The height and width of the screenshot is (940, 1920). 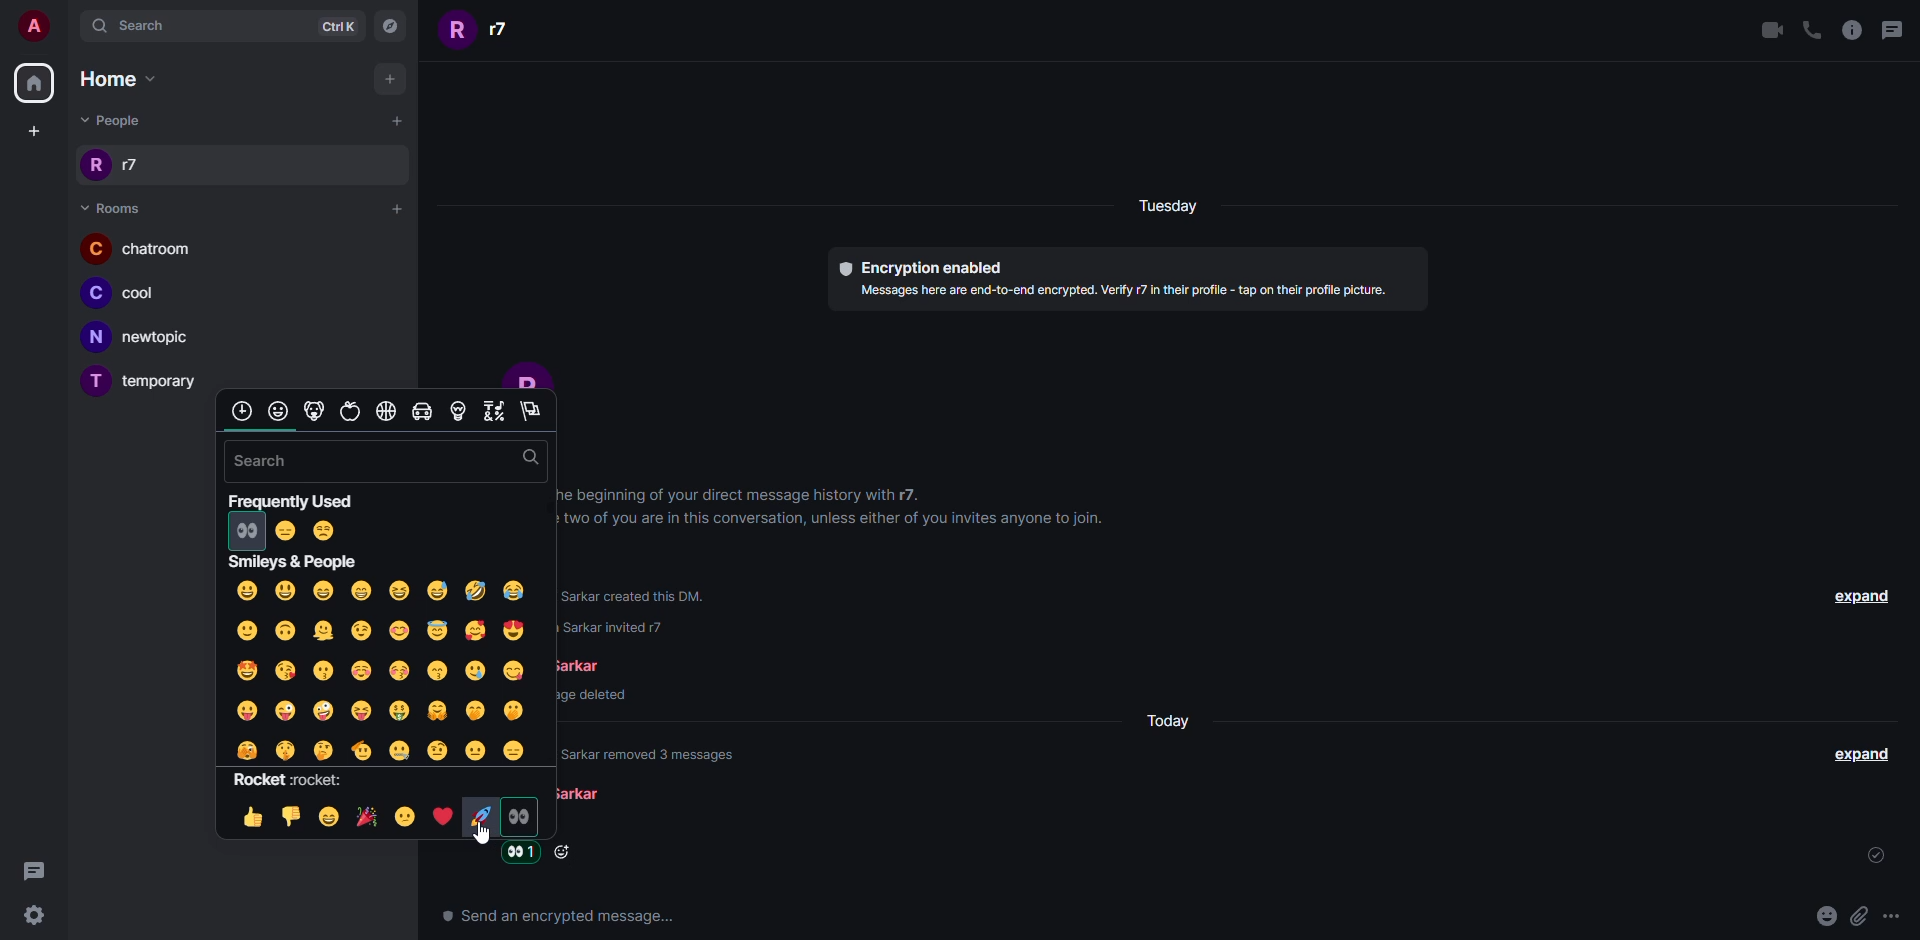 What do you see at coordinates (299, 563) in the screenshot?
I see `smilley` at bounding box center [299, 563].